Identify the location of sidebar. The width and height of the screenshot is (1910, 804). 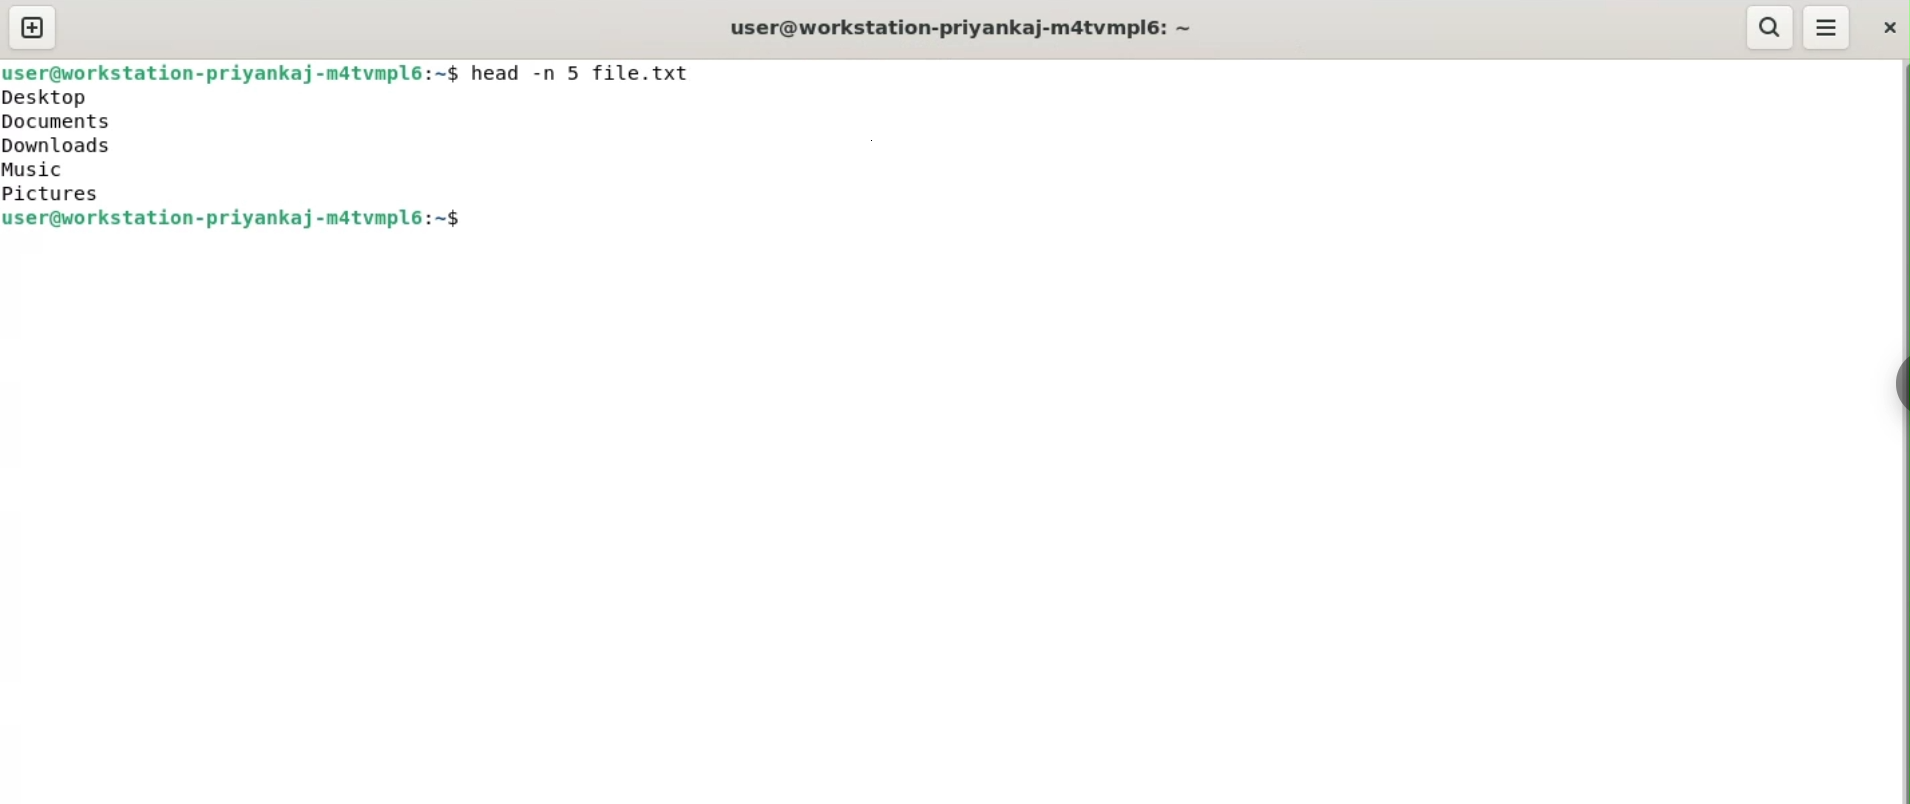
(1900, 385).